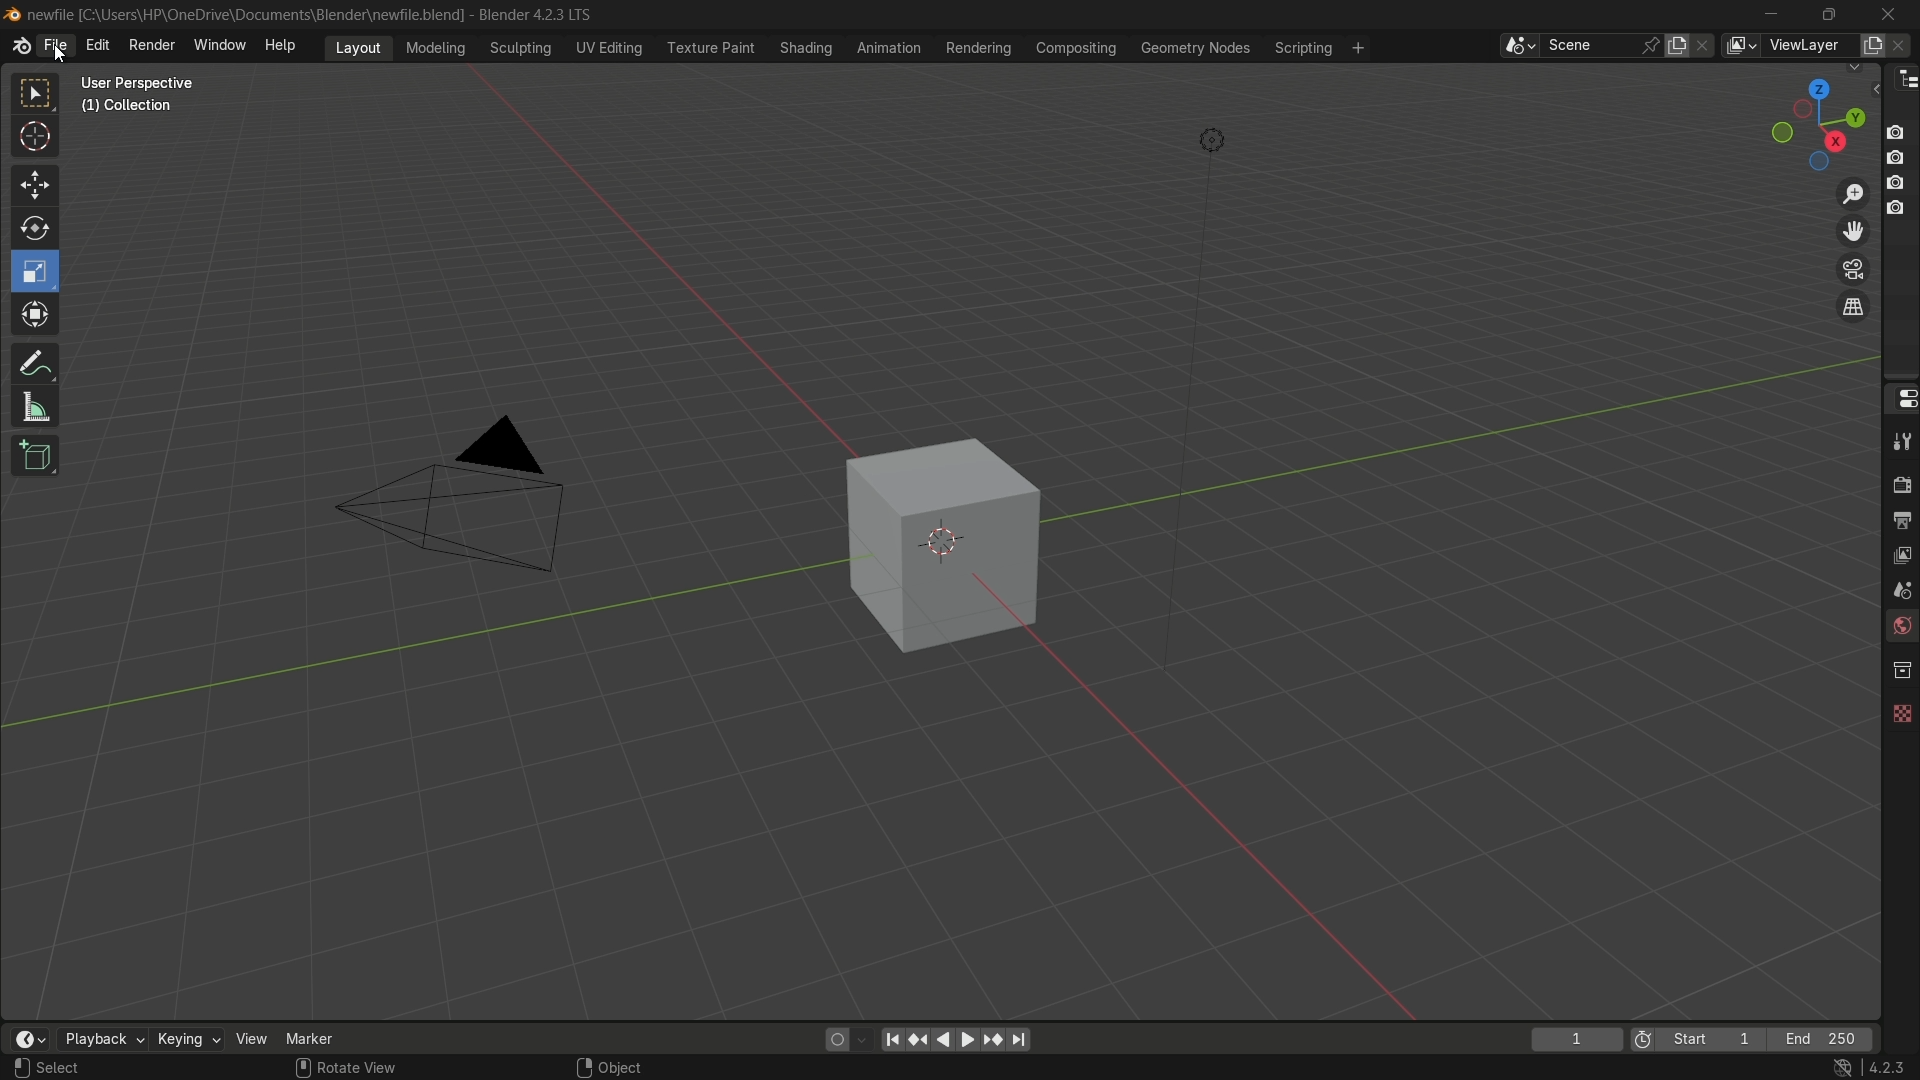 The height and width of the screenshot is (1080, 1920). Describe the element at coordinates (1889, 13) in the screenshot. I see `close app` at that location.